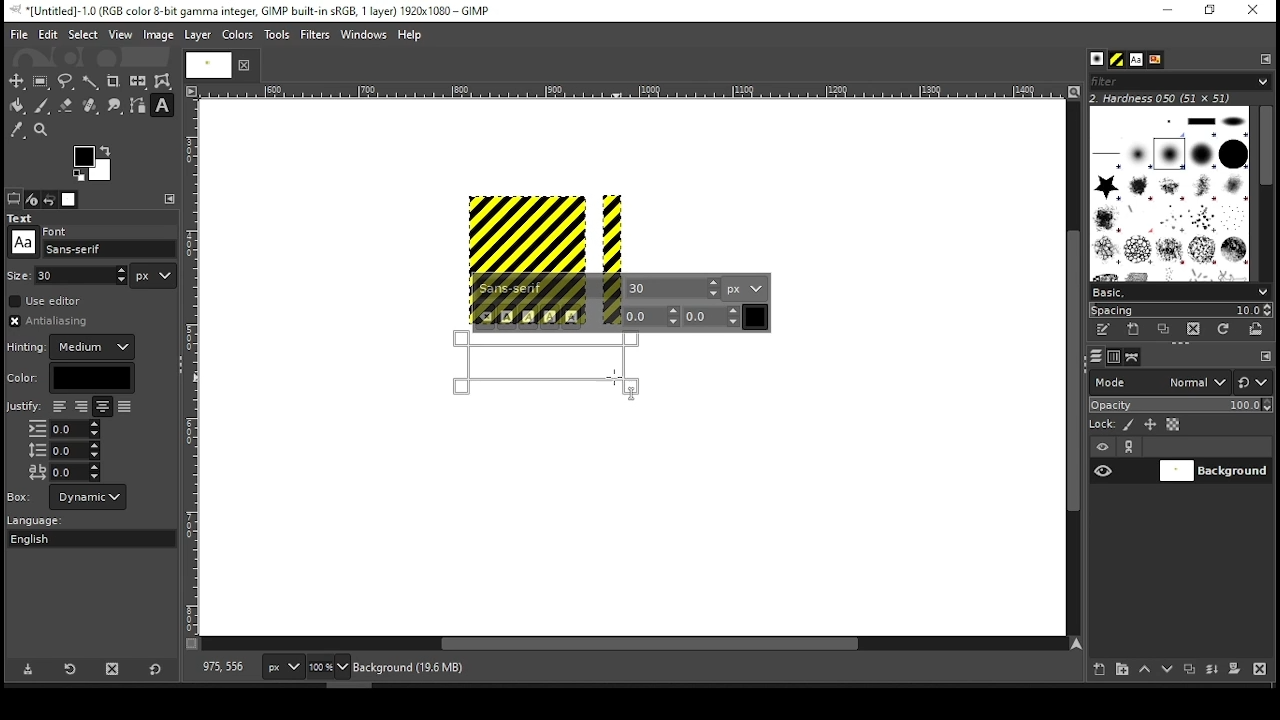  I want to click on adjust line spacing, so click(64, 450).